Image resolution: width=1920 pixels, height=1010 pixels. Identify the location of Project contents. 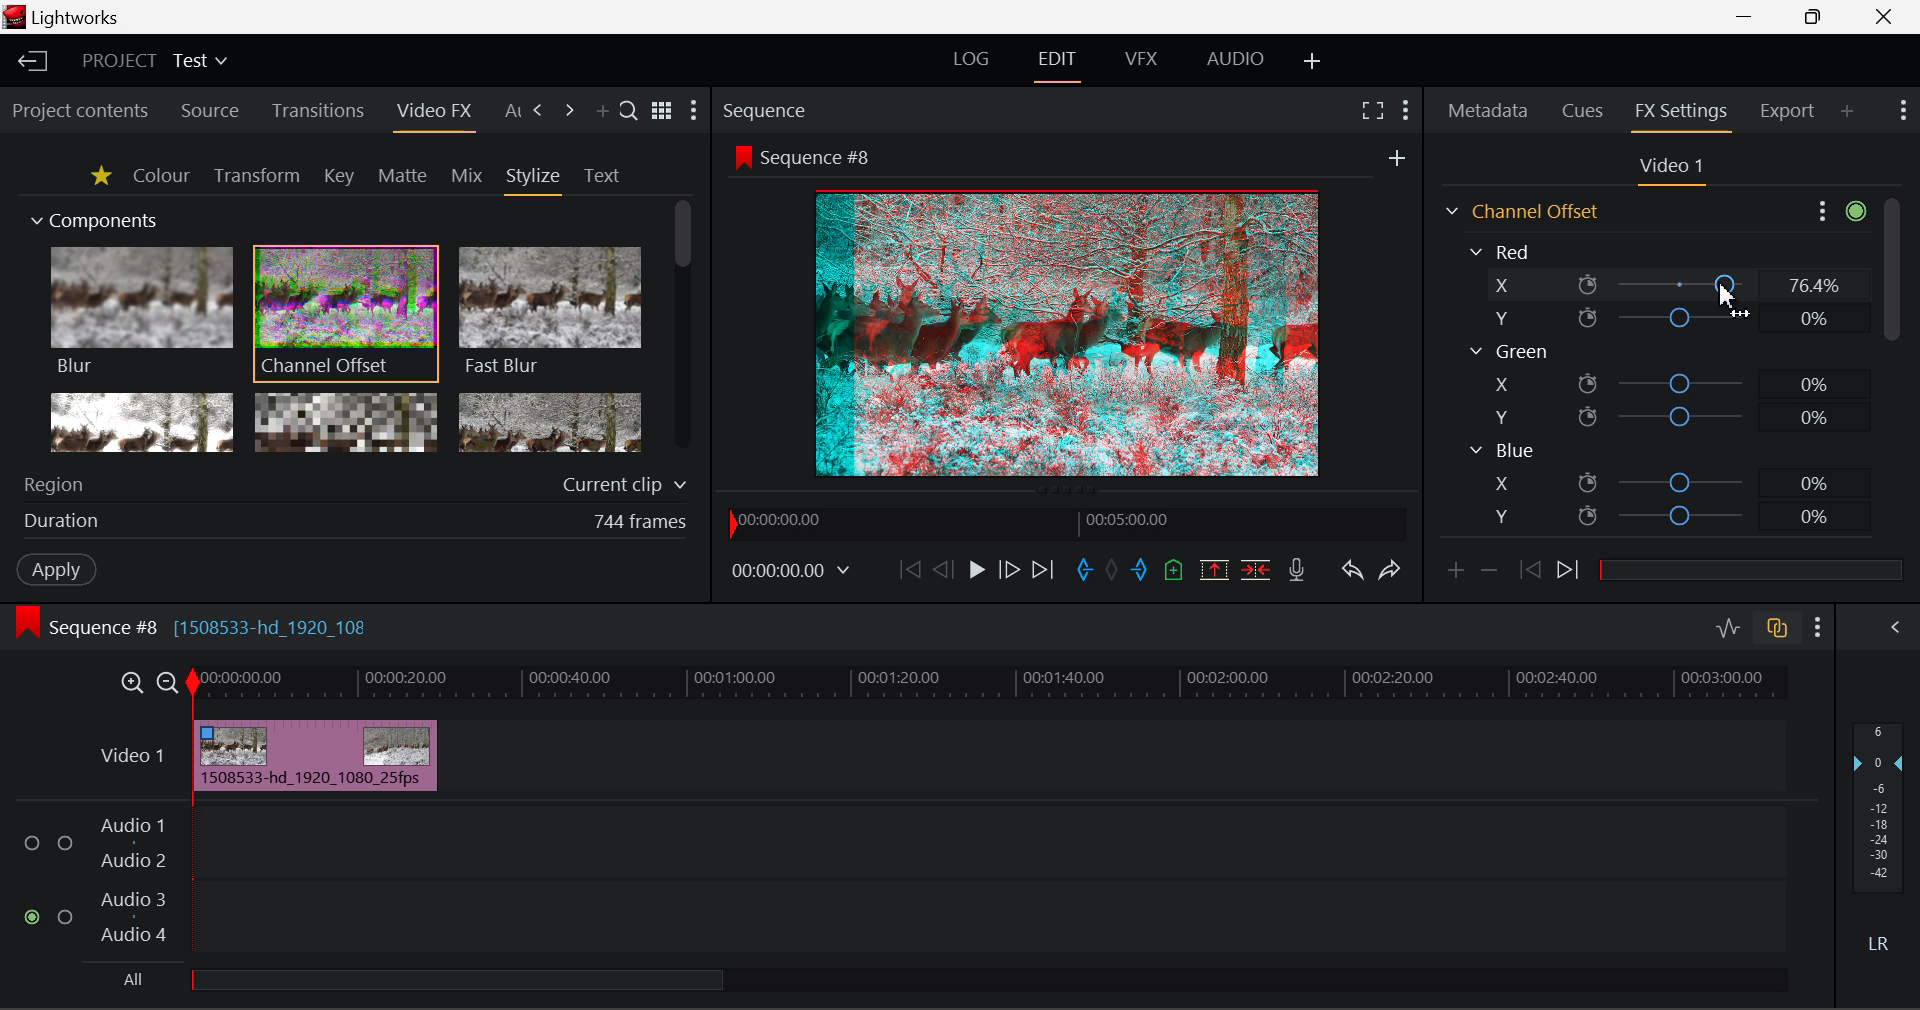
(79, 112).